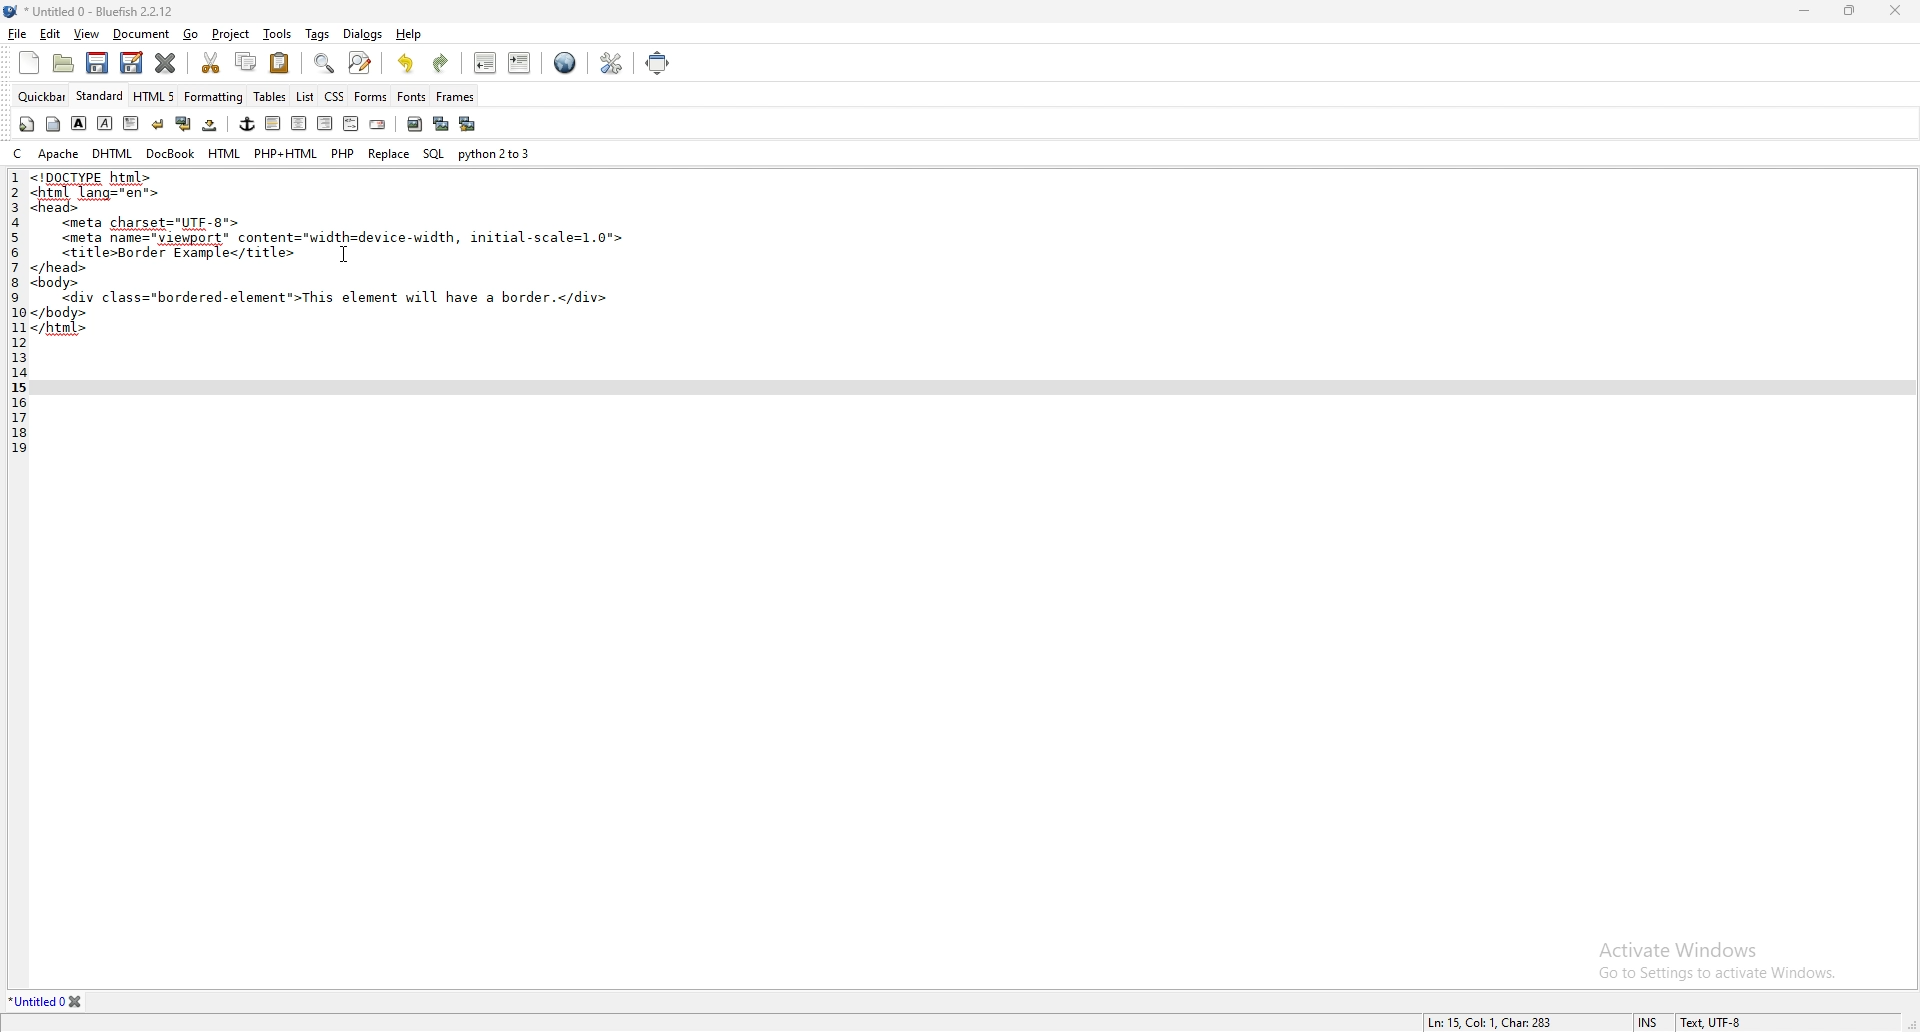 This screenshot has height=1032, width=1920. What do you see at coordinates (132, 123) in the screenshot?
I see `paragraph` at bounding box center [132, 123].